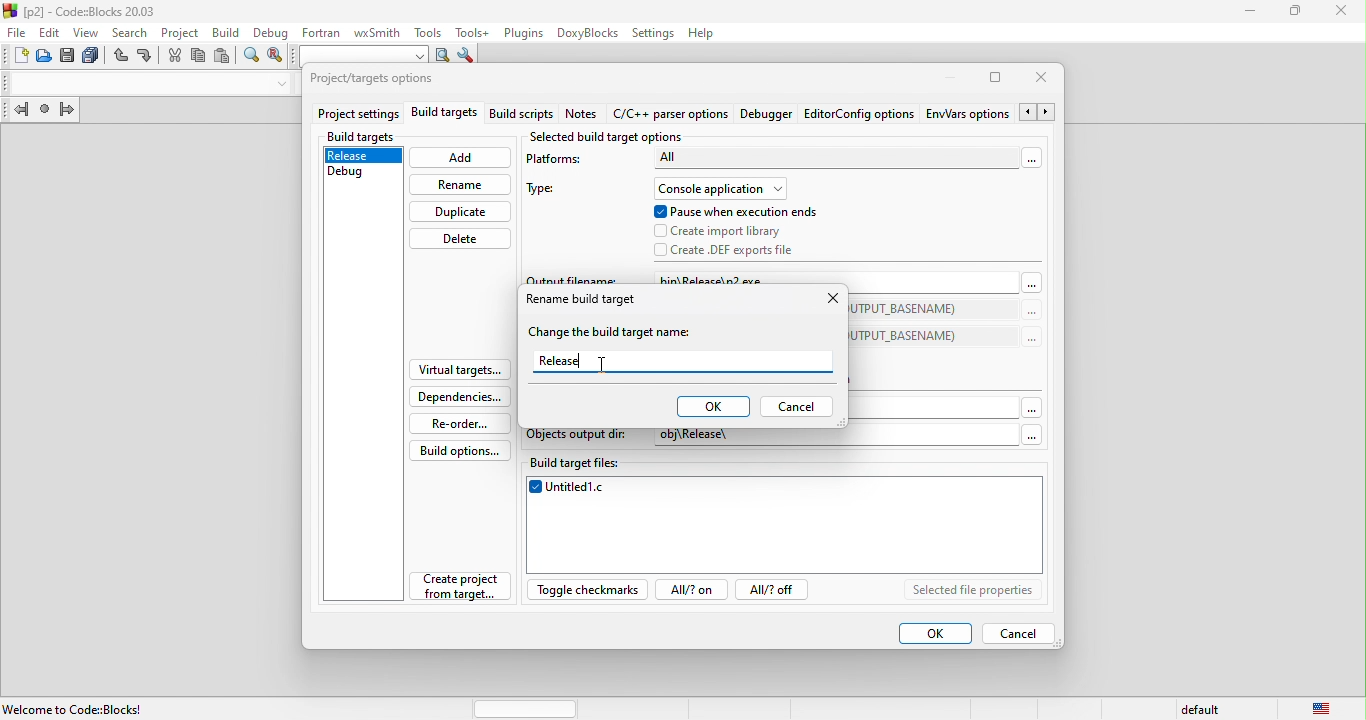 This screenshot has height=720, width=1366. I want to click on create project from target, so click(459, 586).